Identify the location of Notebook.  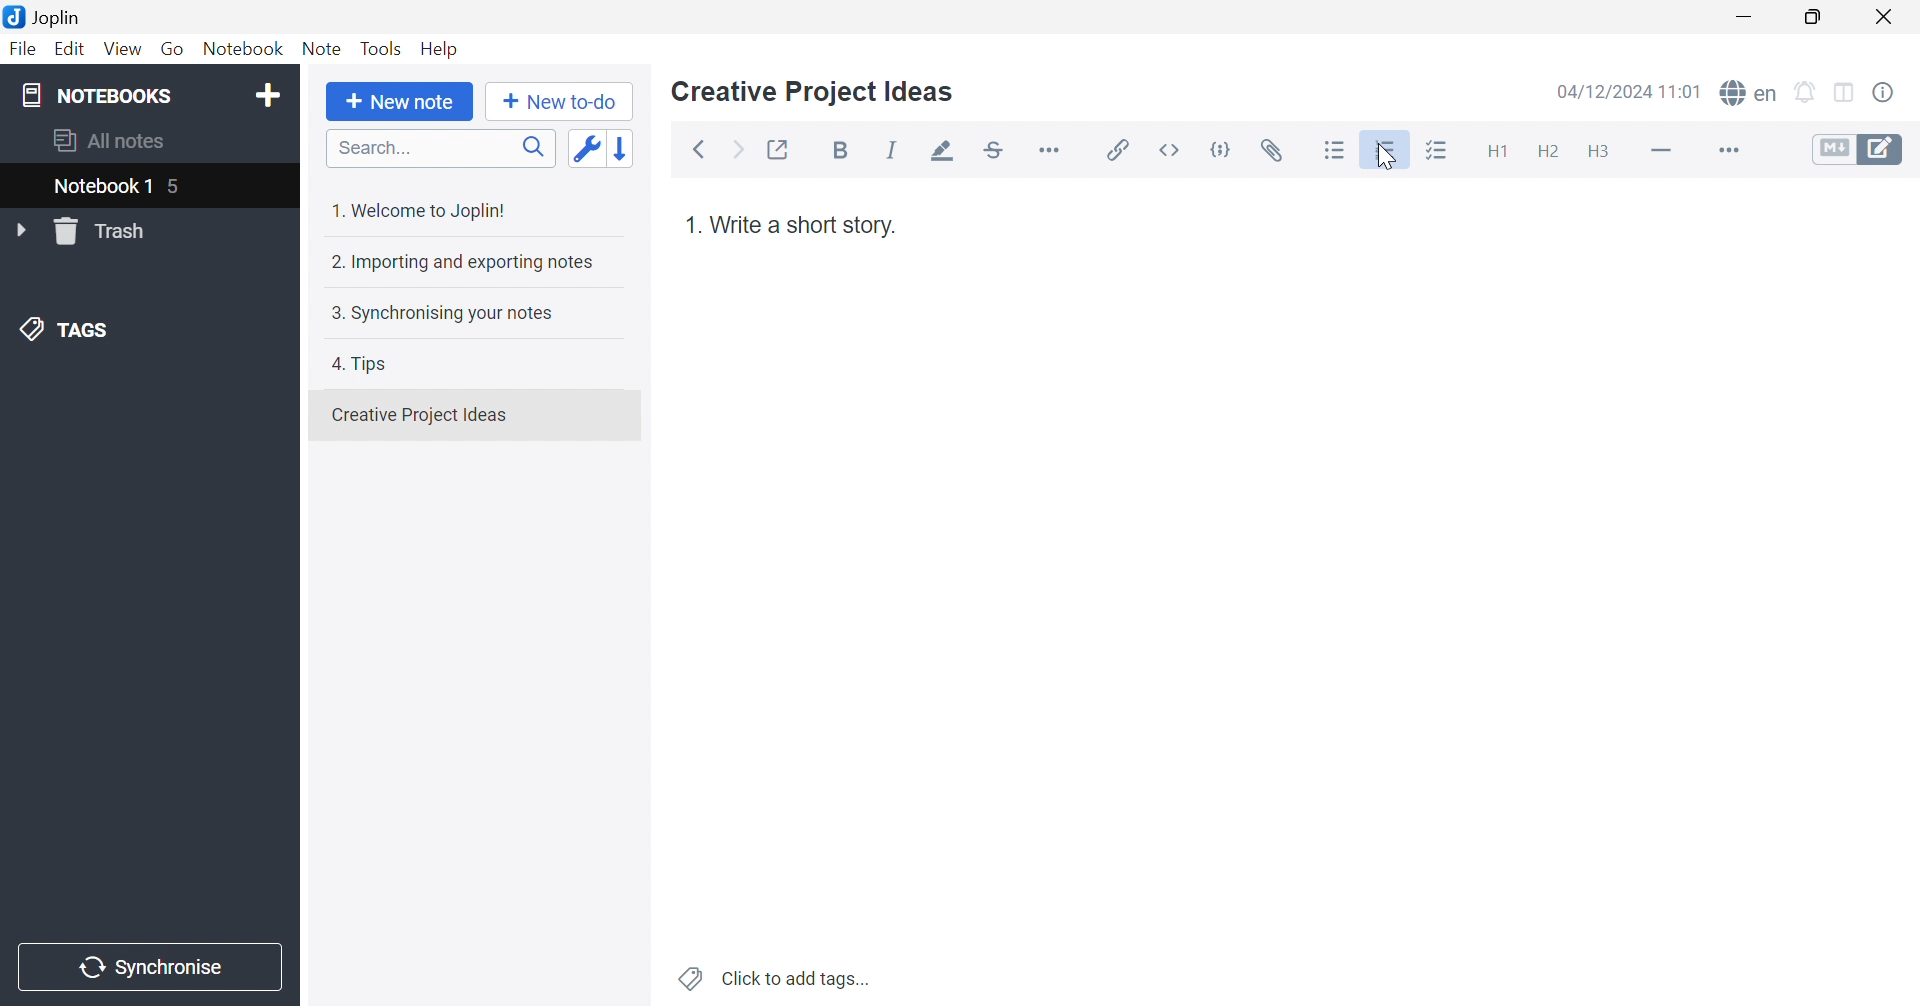
(247, 52).